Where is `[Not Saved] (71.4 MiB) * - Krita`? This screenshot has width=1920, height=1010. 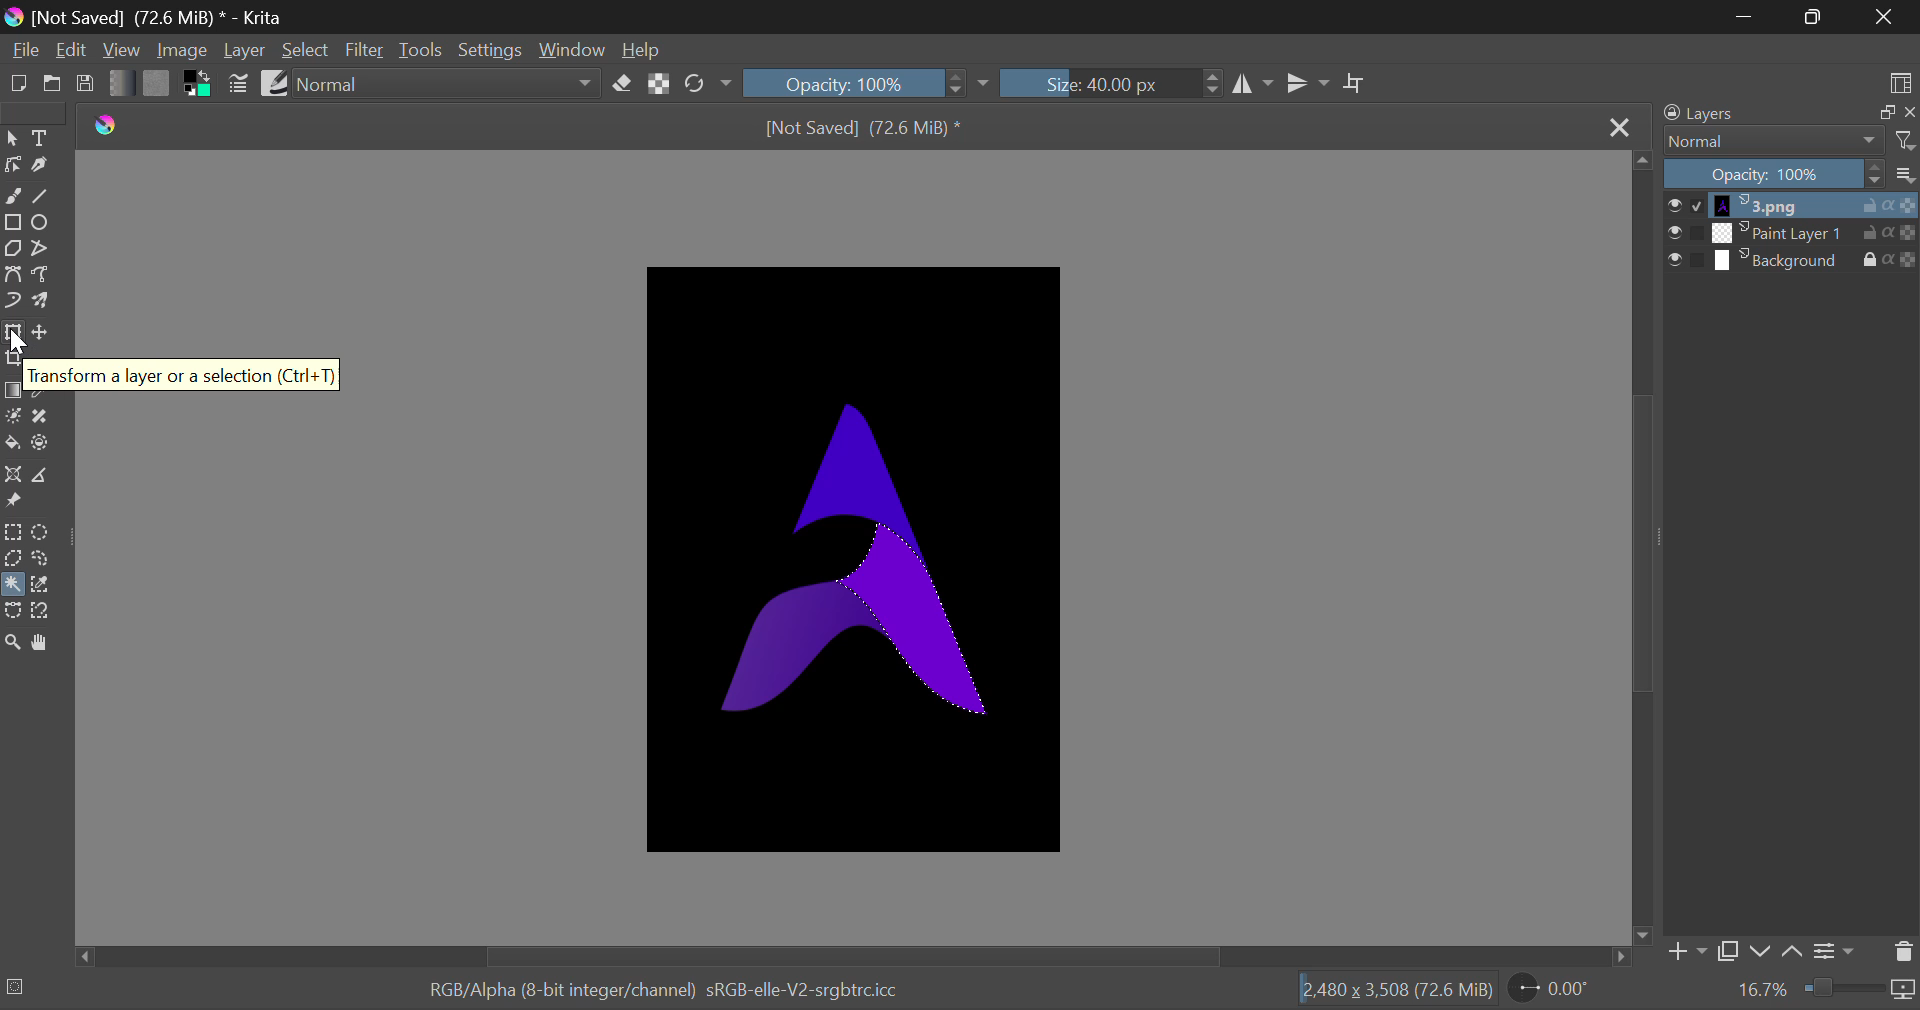 [Not Saved] (71.4 MiB) * - Krita is located at coordinates (160, 17).